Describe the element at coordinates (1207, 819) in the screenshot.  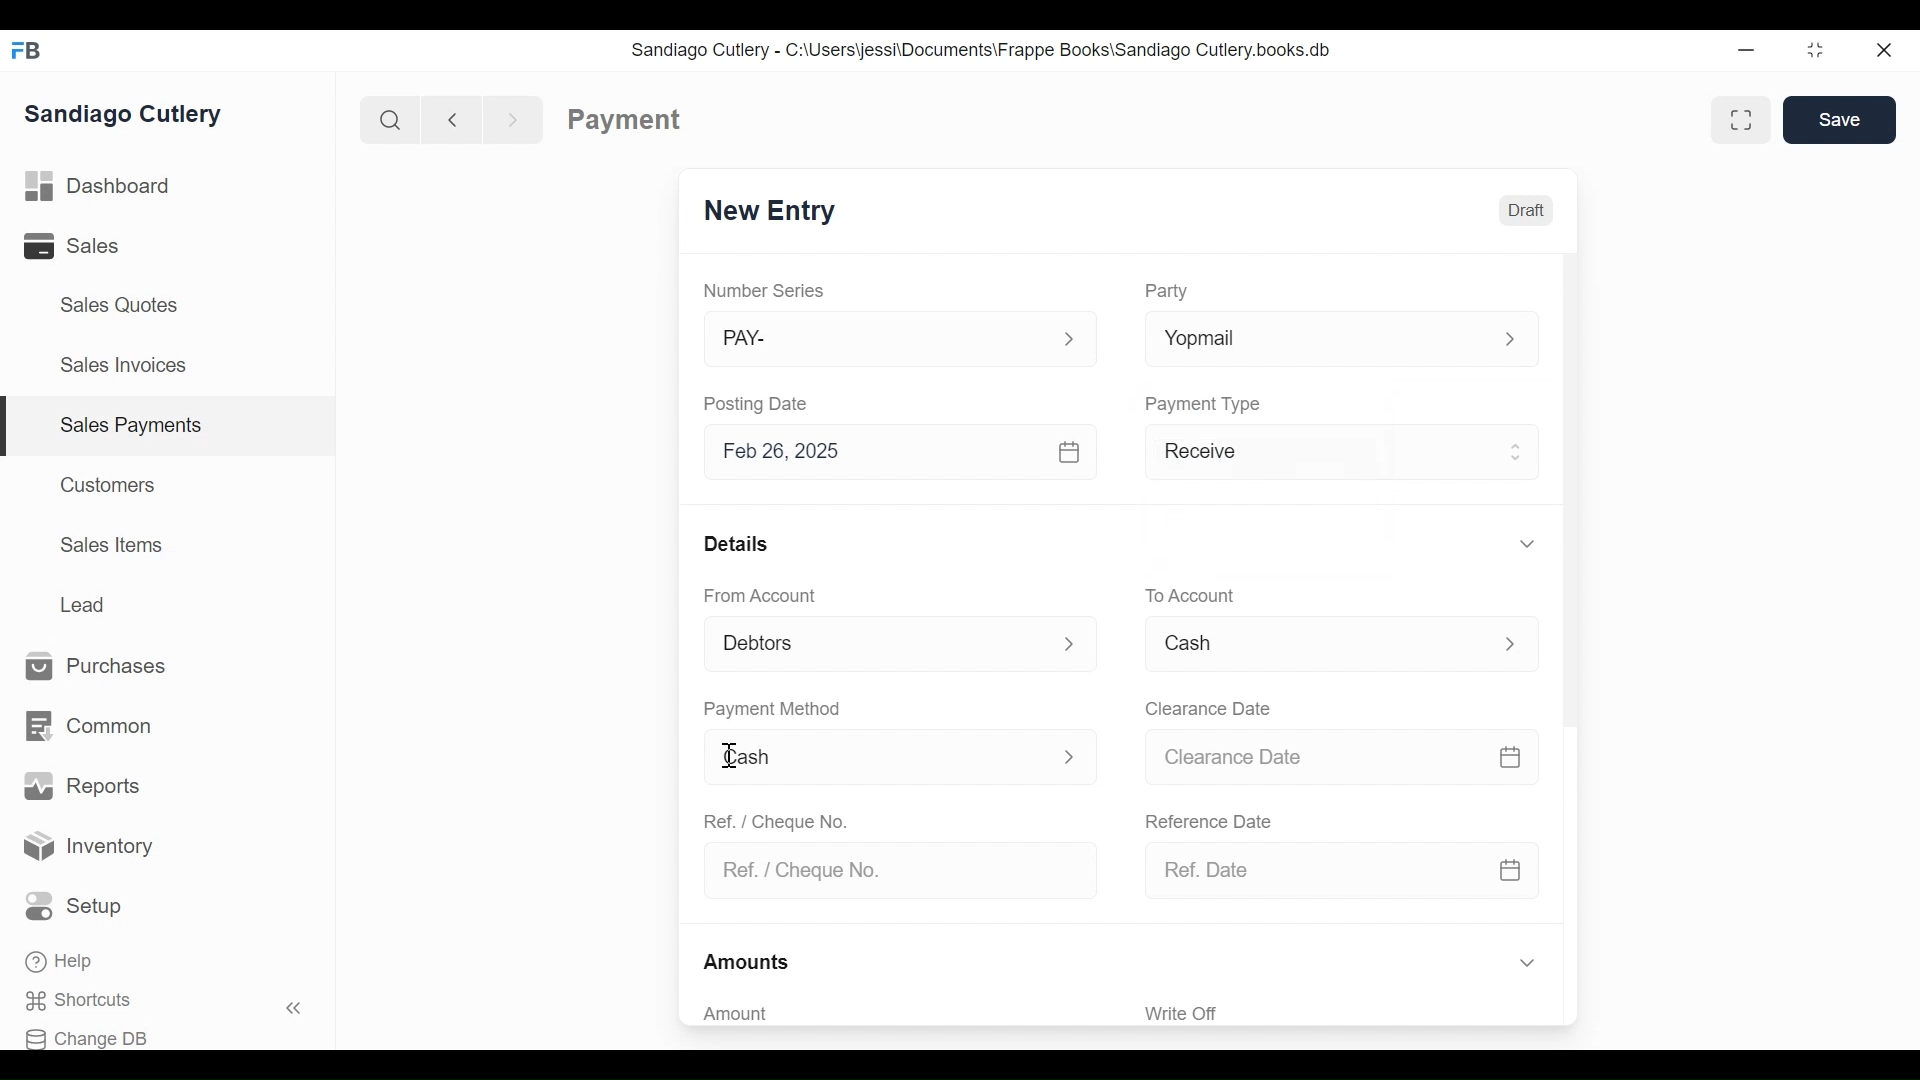
I see `Reference Date` at that location.